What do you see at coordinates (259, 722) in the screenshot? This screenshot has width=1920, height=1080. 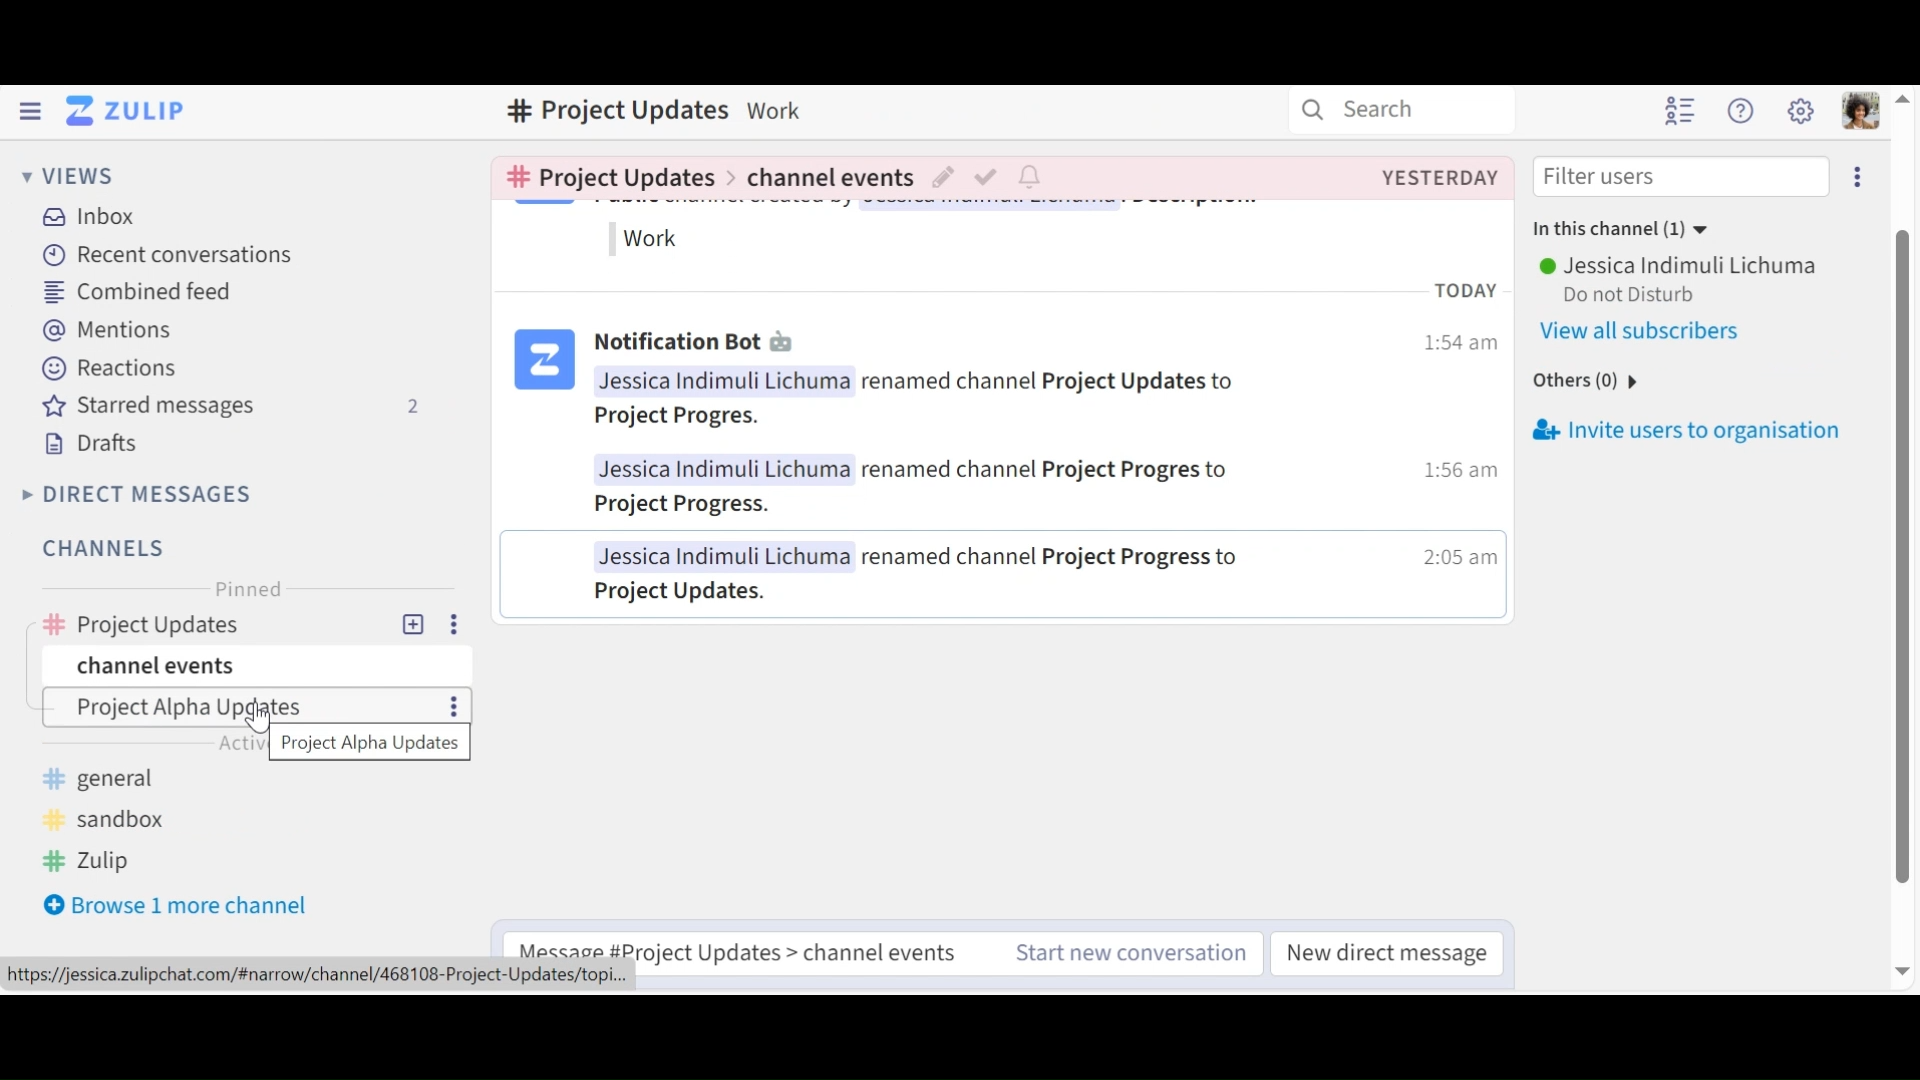 I see `cursor` at bounding box center [259, 722].